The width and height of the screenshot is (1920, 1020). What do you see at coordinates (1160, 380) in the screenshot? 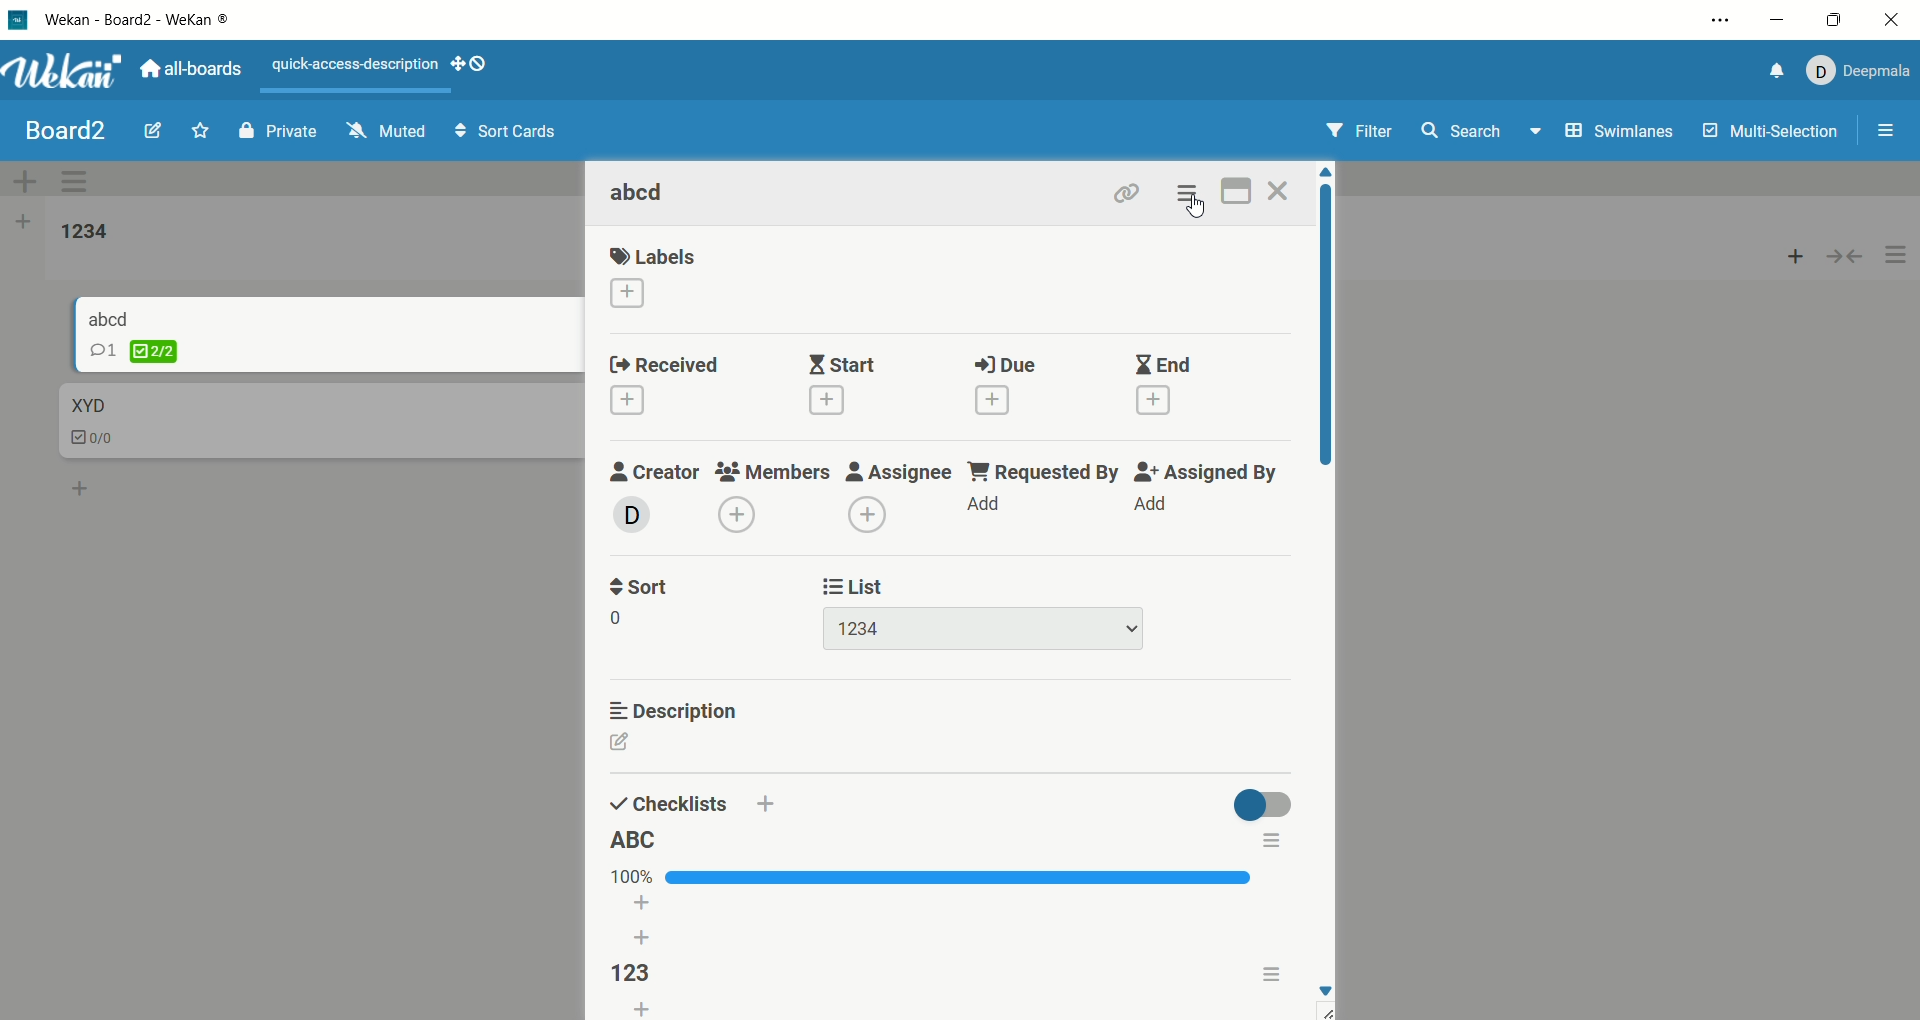
I see `end` at bounding box center [1160, 380].